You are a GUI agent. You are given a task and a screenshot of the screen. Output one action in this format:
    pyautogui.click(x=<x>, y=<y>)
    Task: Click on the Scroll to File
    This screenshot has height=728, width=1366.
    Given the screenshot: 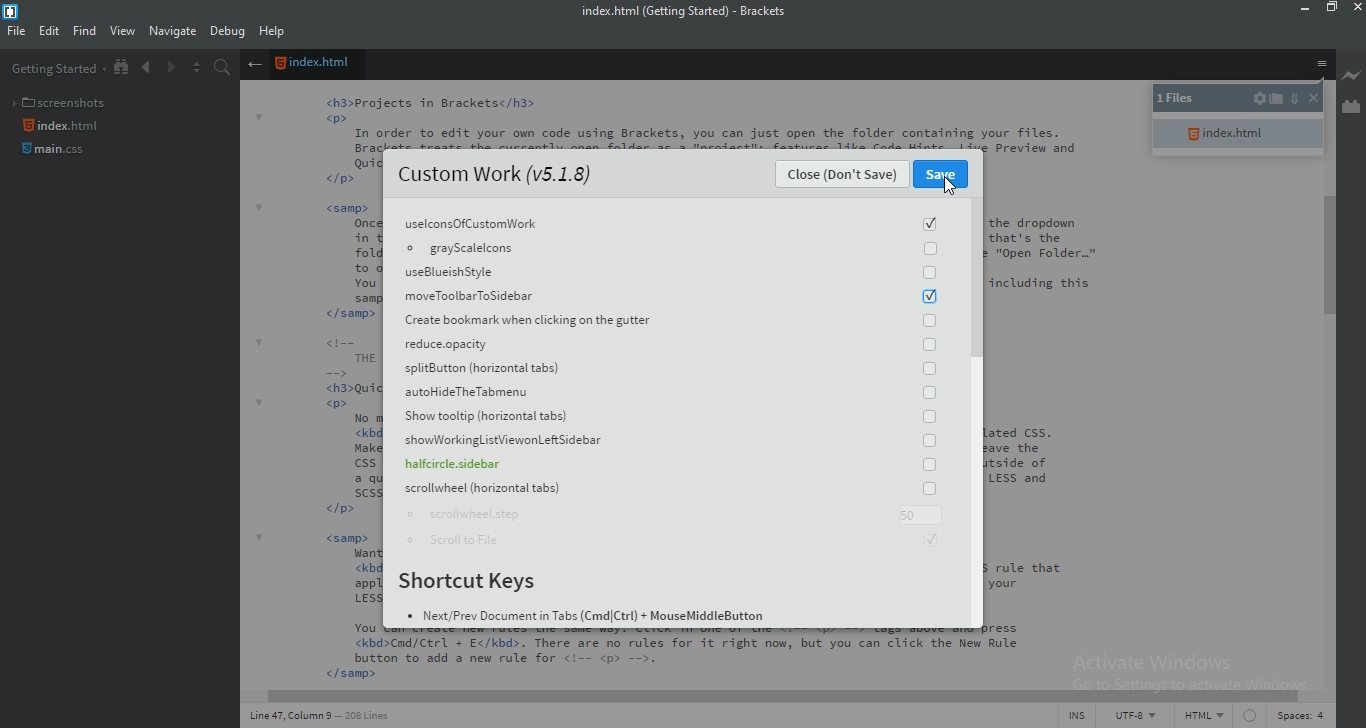 What is the action you would take?
    pyautogui.click(x=678, y=544)
    